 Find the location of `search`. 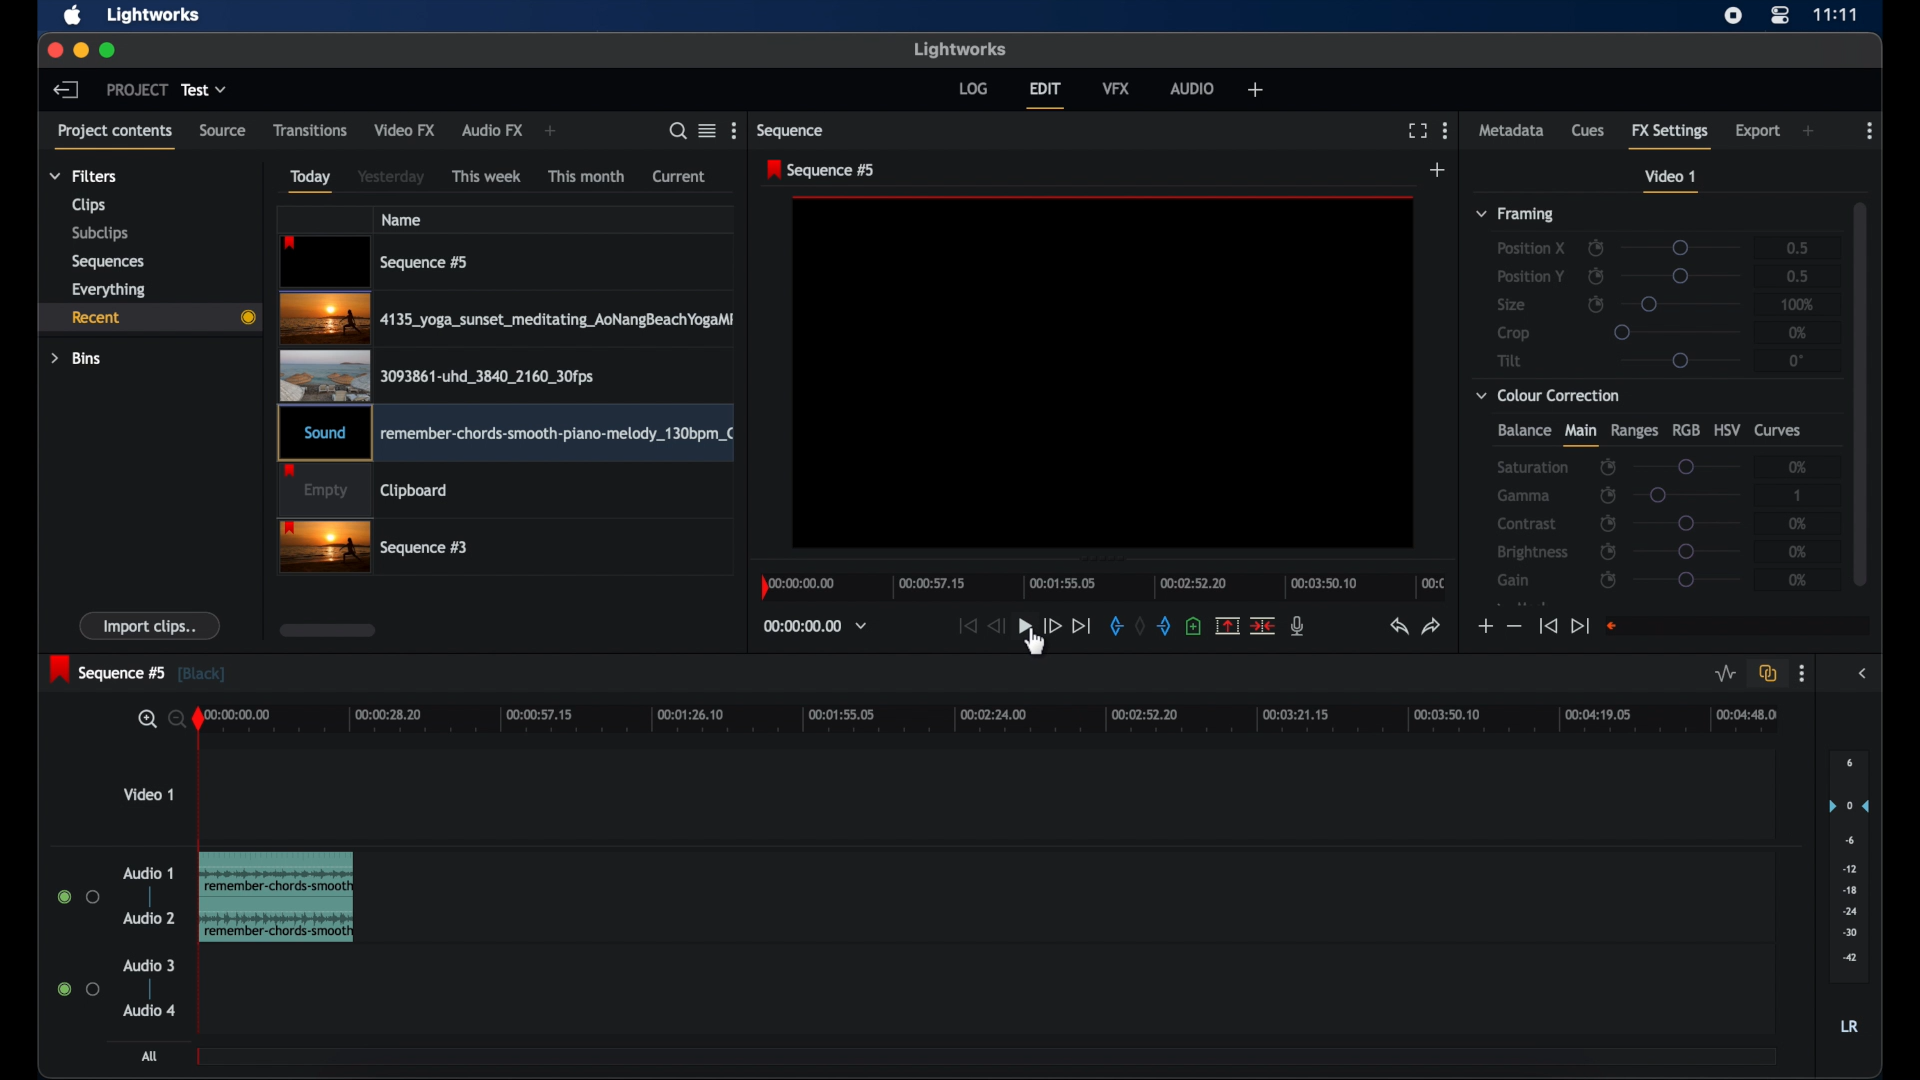

search is located at coordinates (678, 131).